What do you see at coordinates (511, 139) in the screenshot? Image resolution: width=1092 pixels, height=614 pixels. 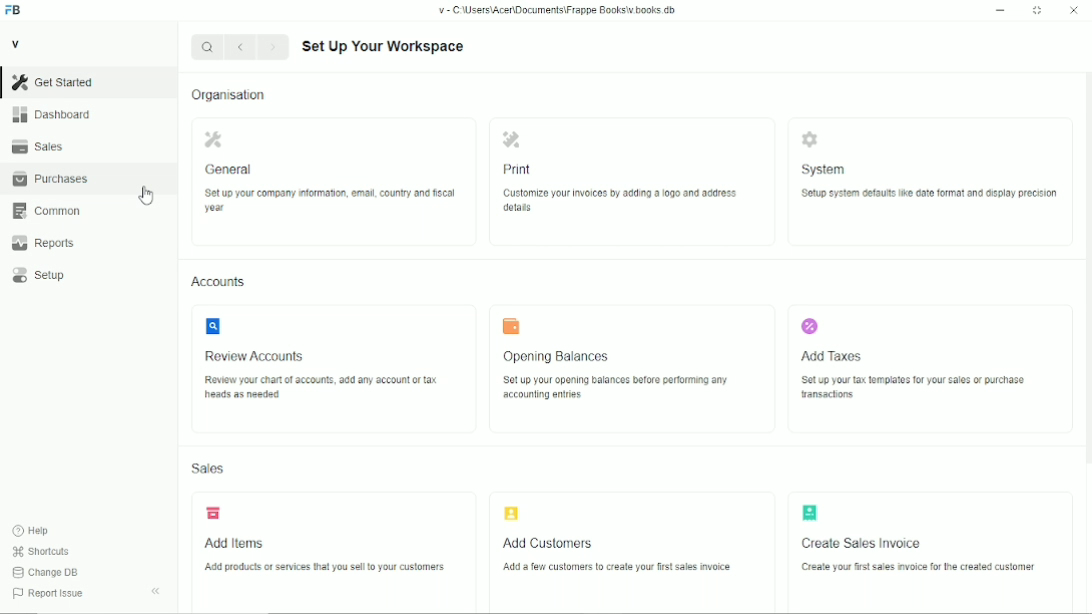 I see `Print icon` at bounding box center [511, 139].